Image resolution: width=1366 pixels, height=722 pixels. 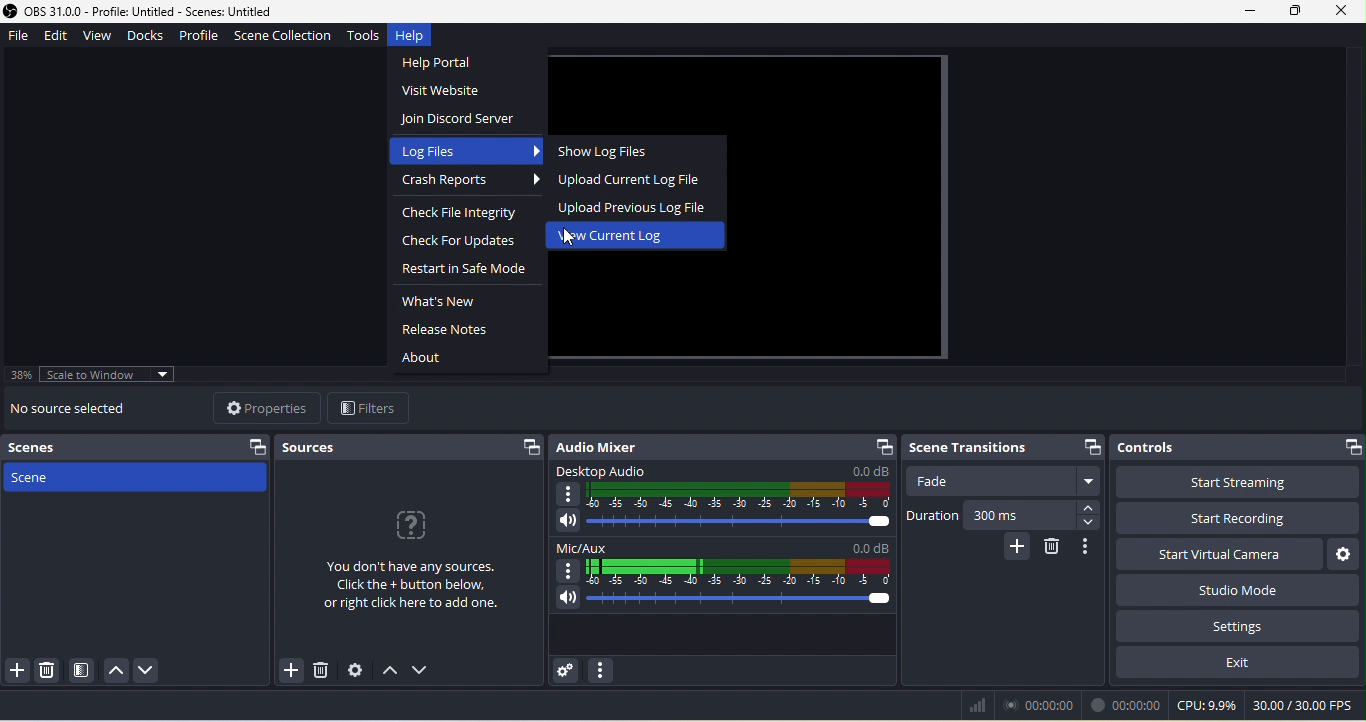 I want to click on release notes, so click(x=448, y=330).